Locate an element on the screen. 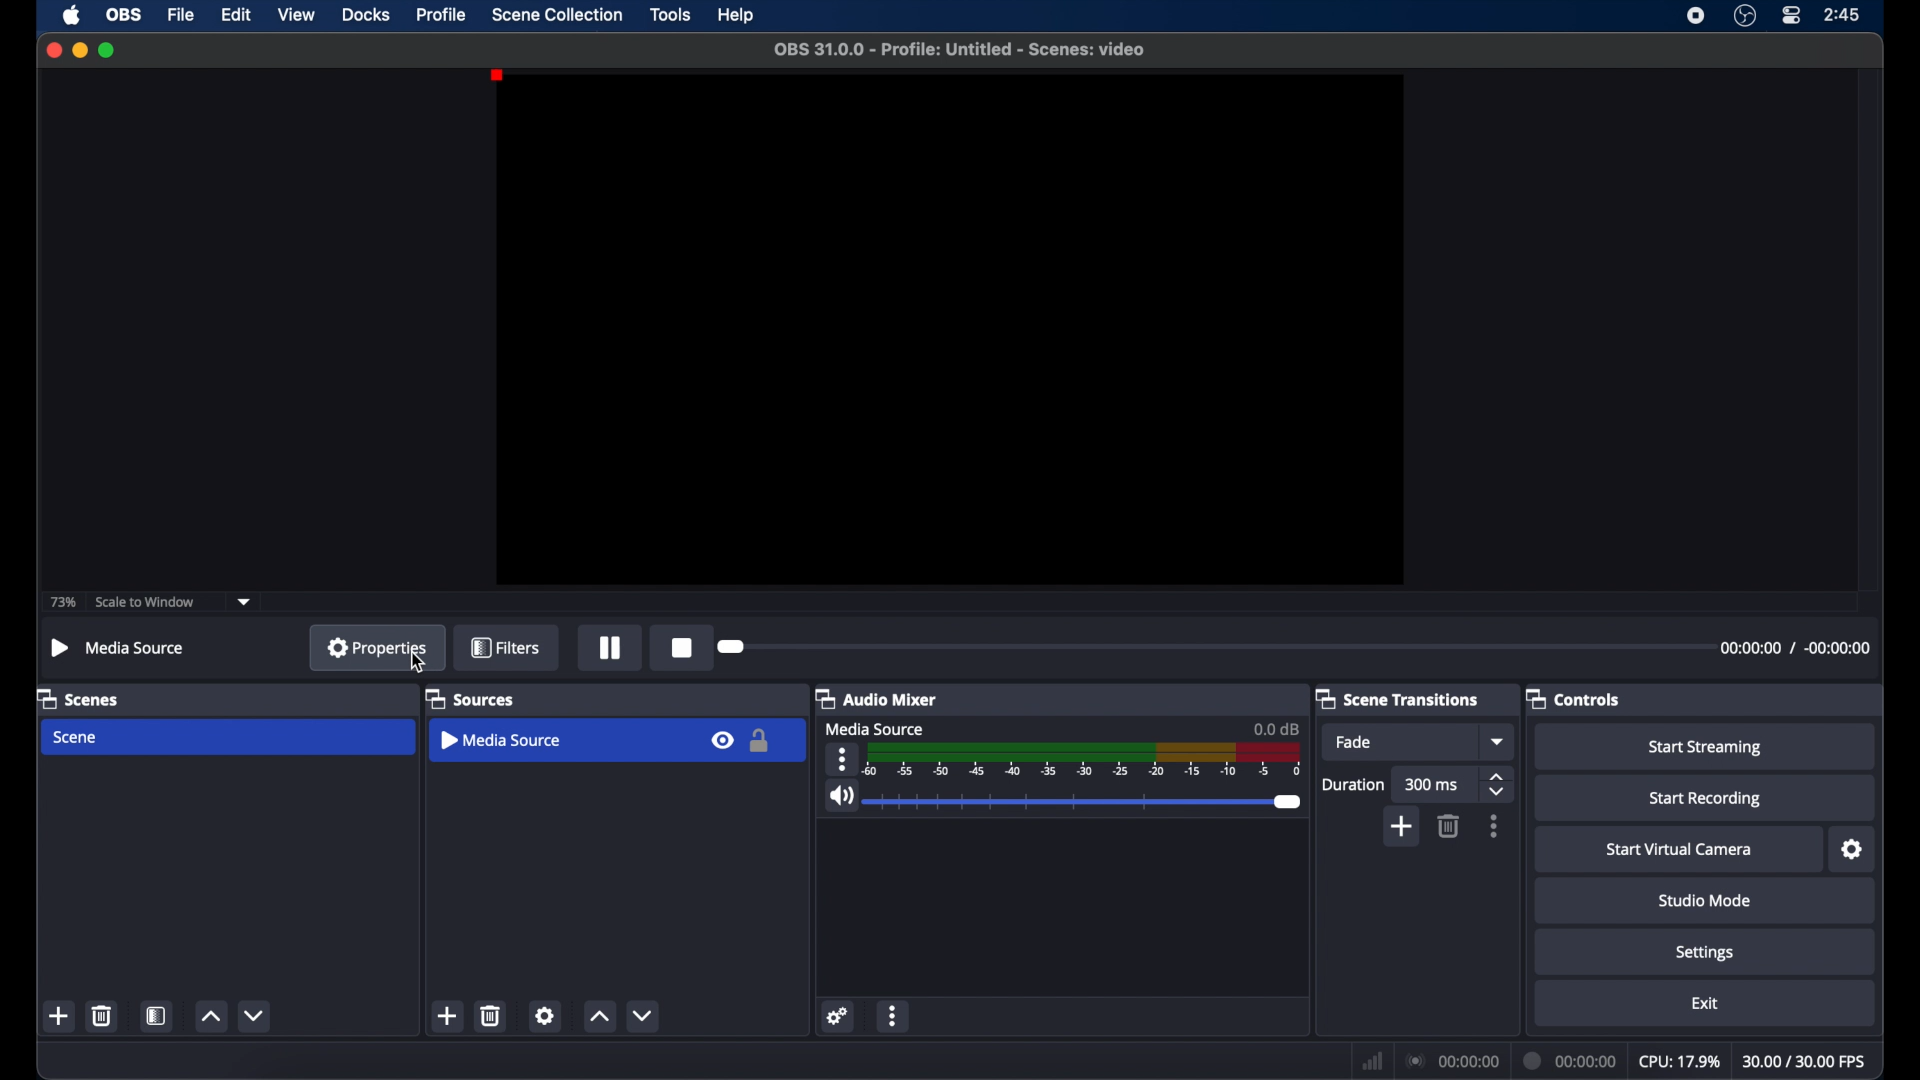 Image resolution: width=1920 pixels, height=1080 pixels. duration is located at coordinates (1795, 647).